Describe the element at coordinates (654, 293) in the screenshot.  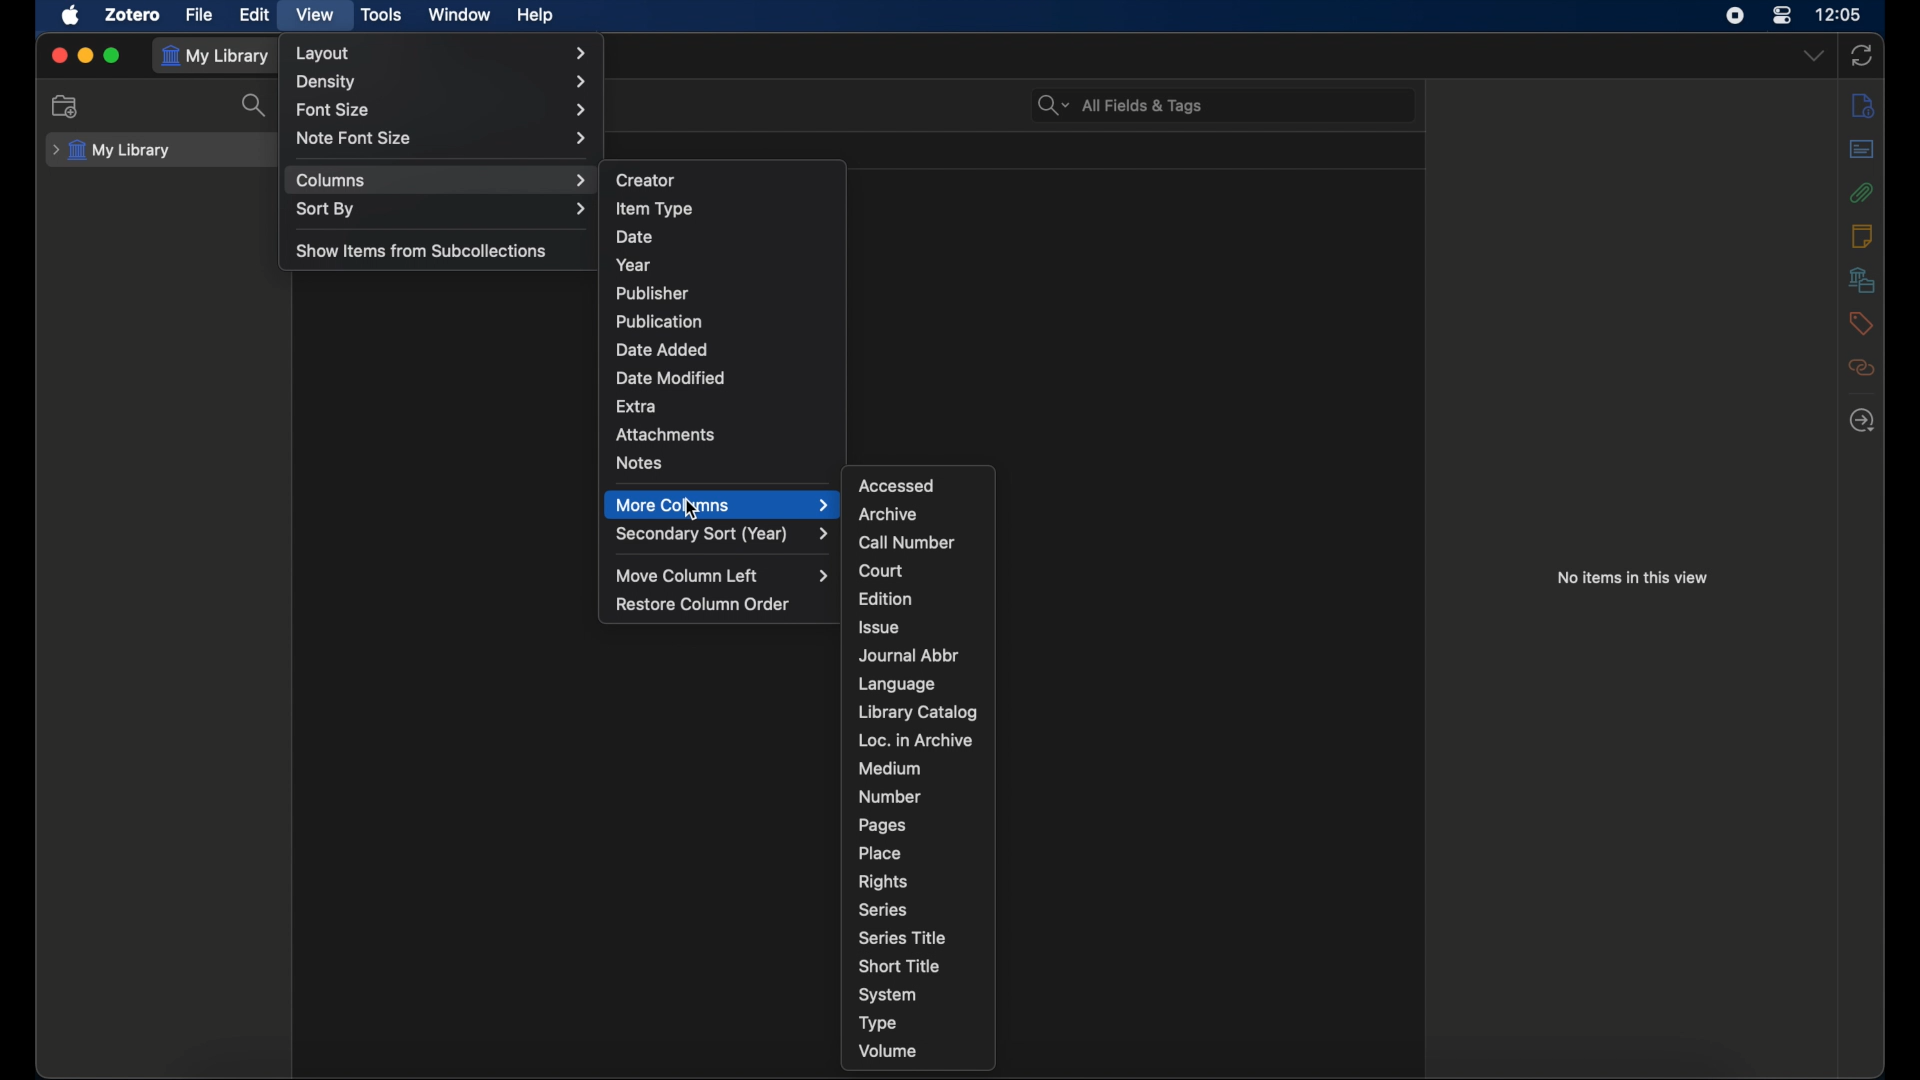
I see `publisher` at that location.